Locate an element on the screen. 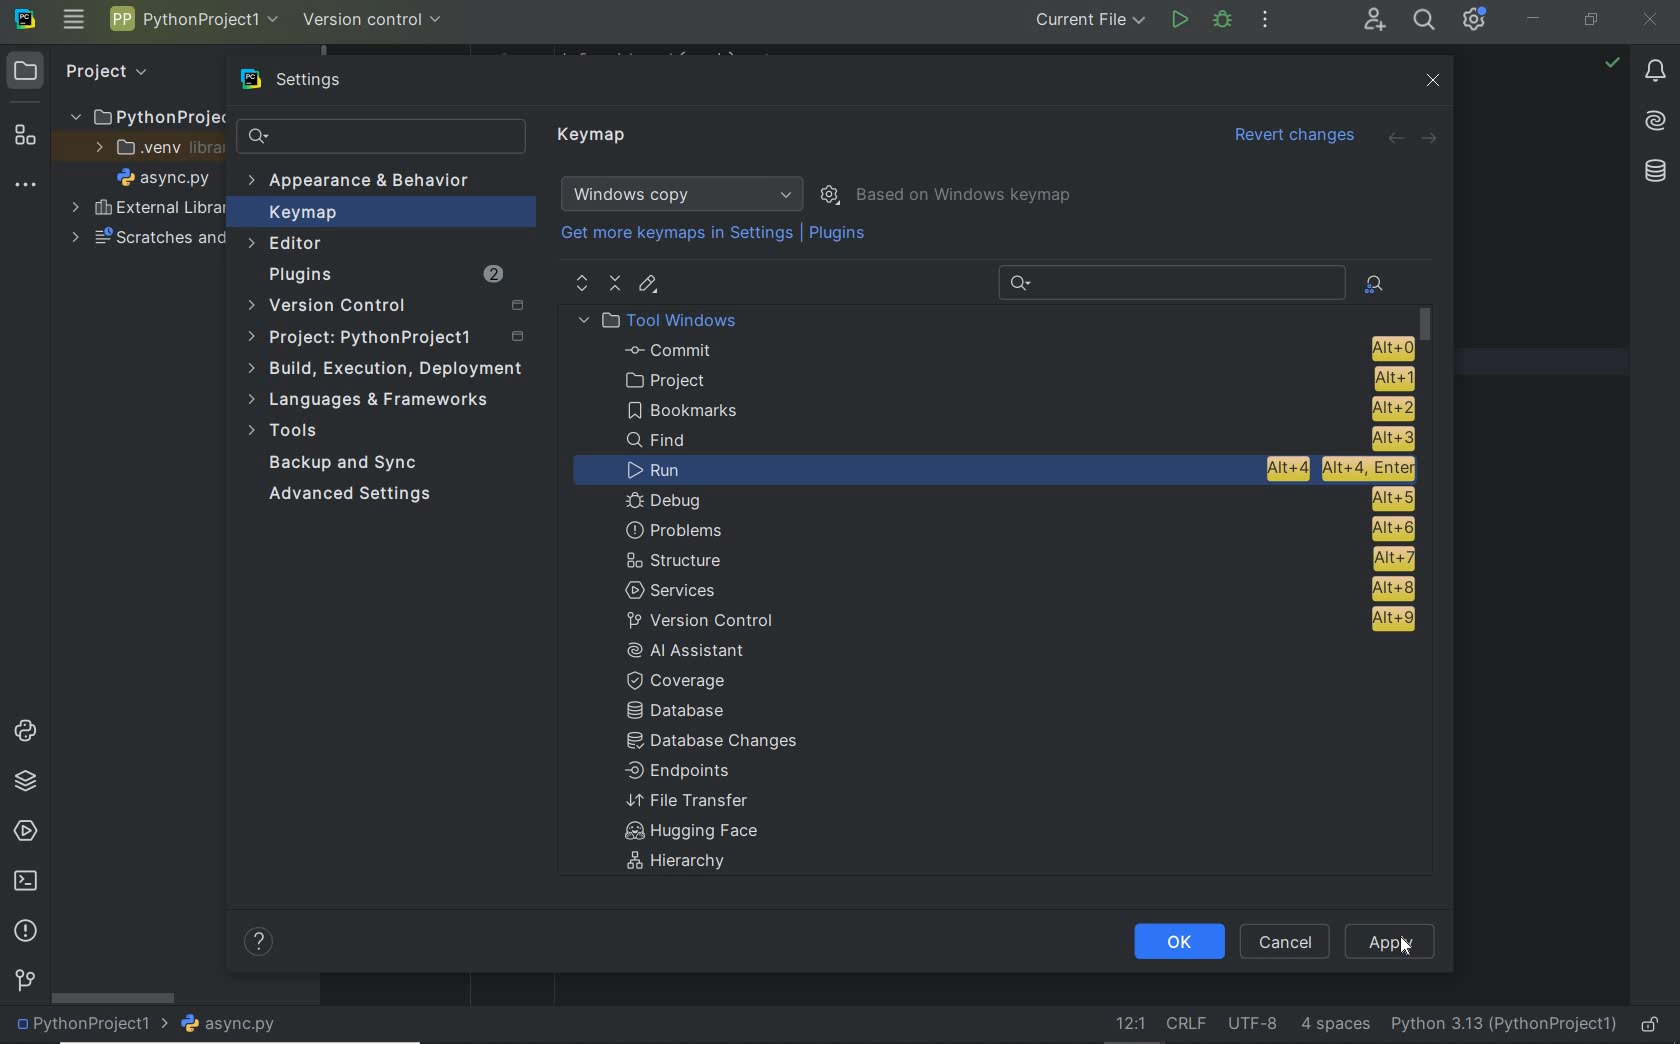 The image size is (1680, 1044). version control is located at coordinates (25, 982).